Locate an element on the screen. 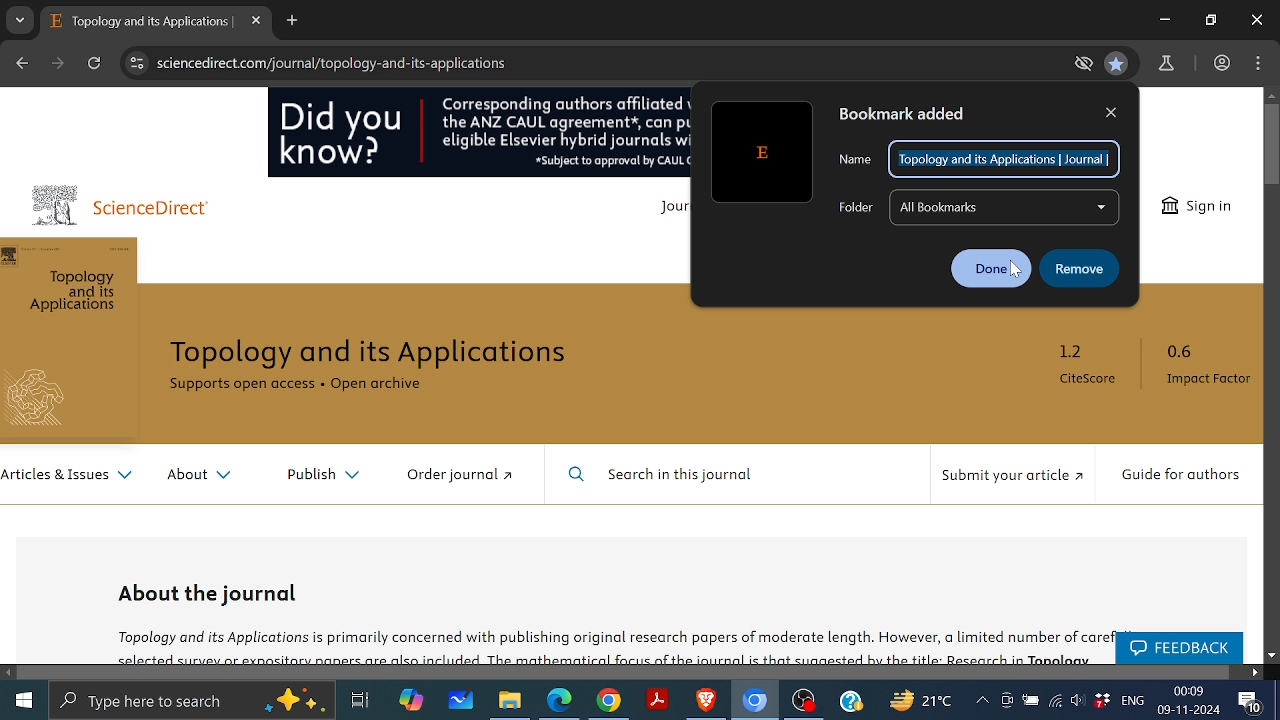 The height and width of the screenshot is (720, 1280). Notification is located at coordinates (1249, 702).